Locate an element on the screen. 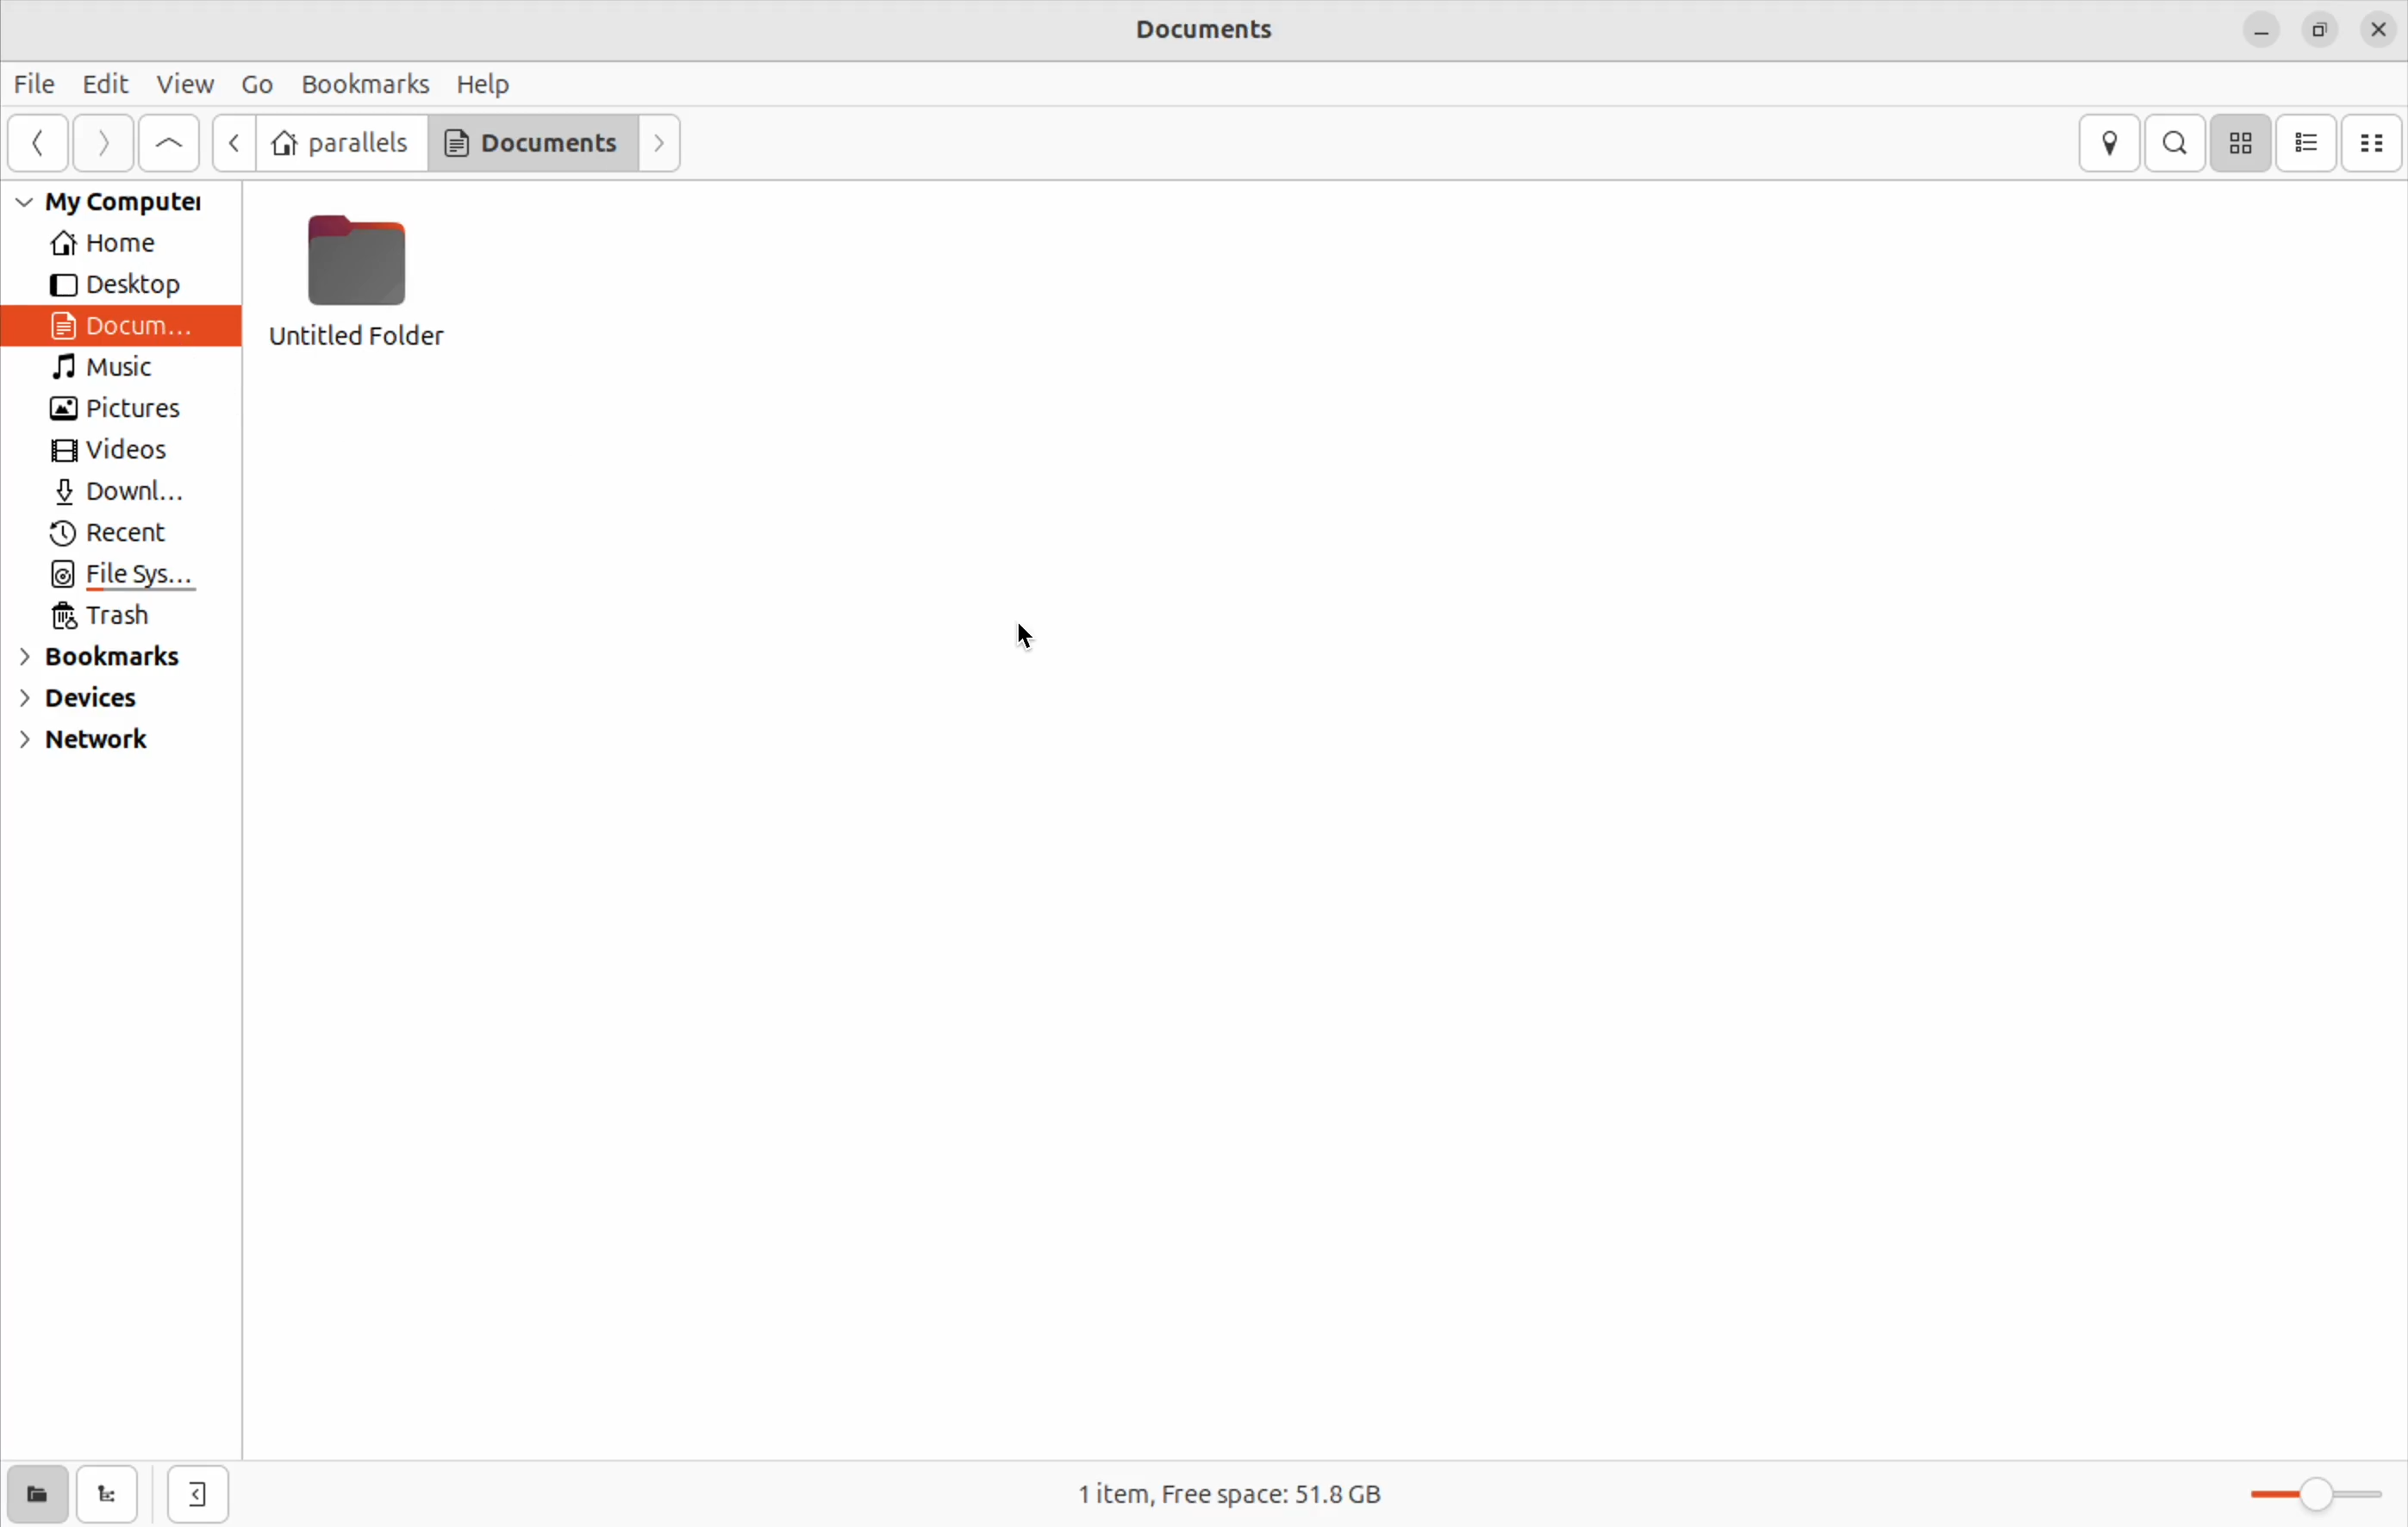 The width and height of the screenshot is (2408, 1527). toggle zoom is located at coordinates (2288, 1489).